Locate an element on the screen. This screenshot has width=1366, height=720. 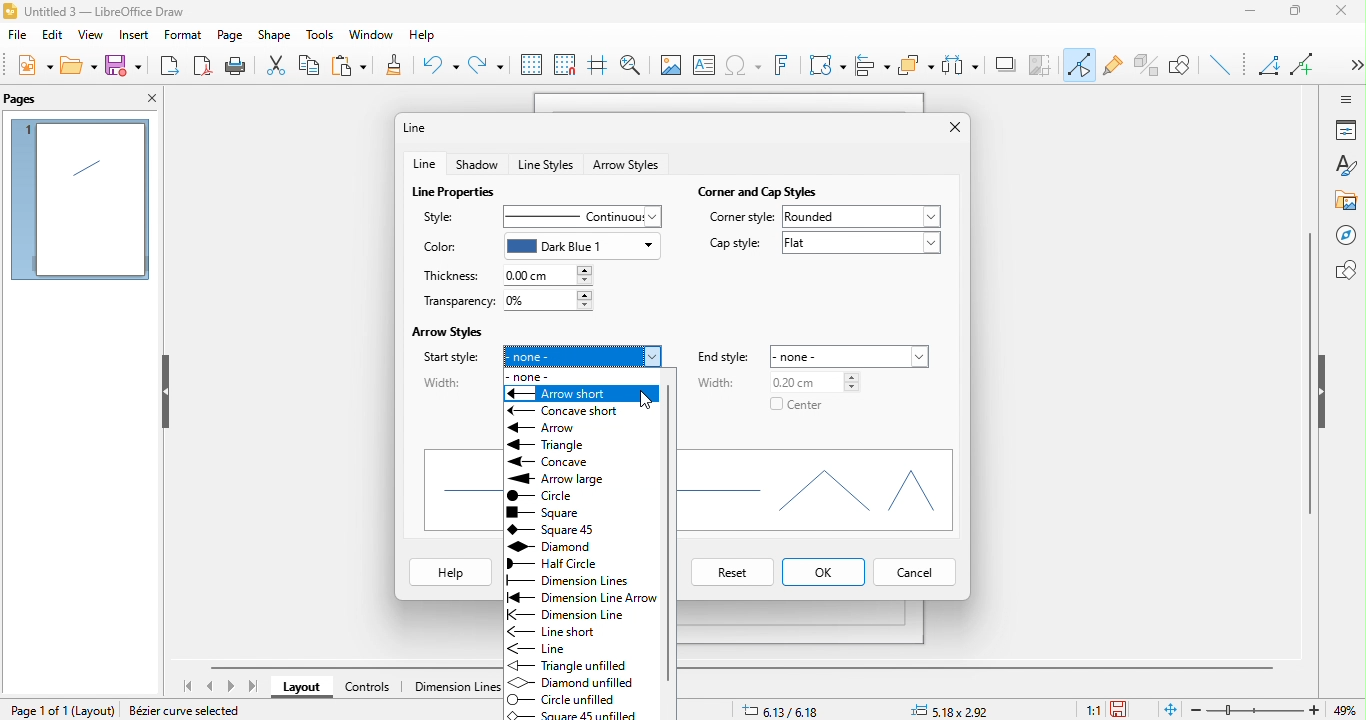
helpline while moving is located at coordinates (596, 67).